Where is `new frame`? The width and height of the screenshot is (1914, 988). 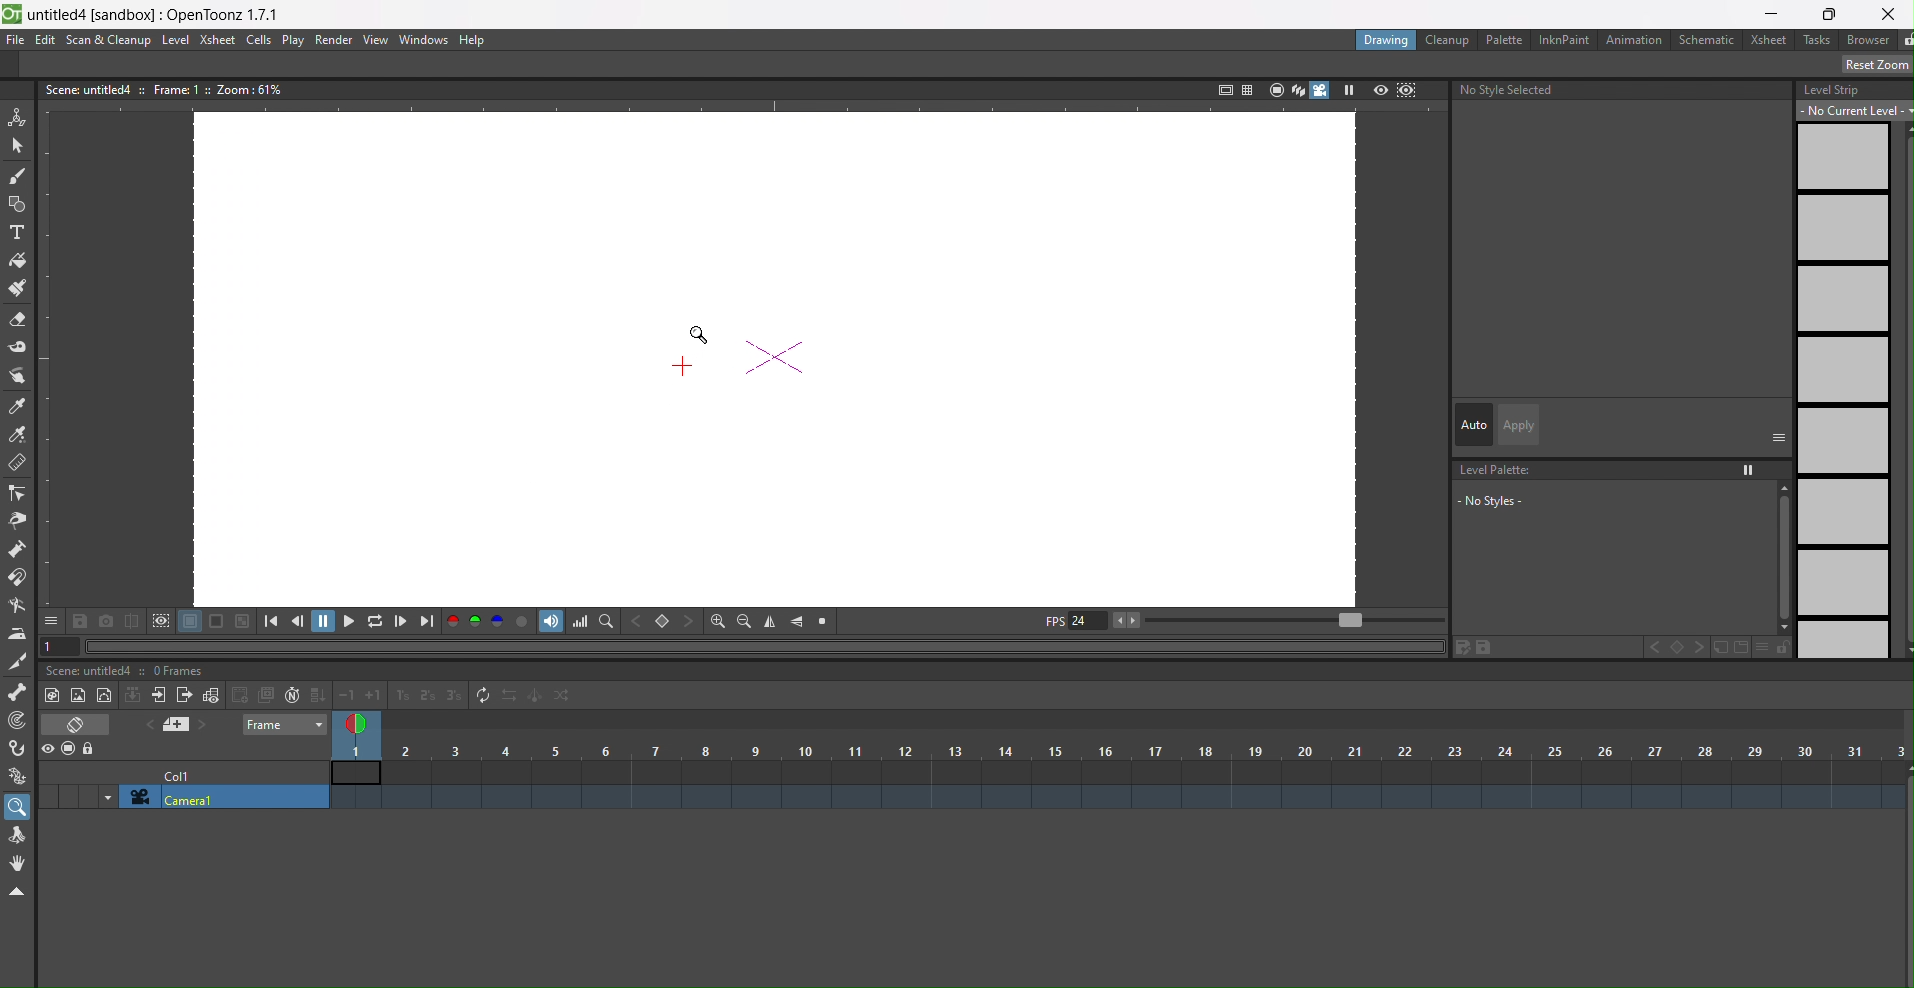 new frame is located at coordinates (212, 695).